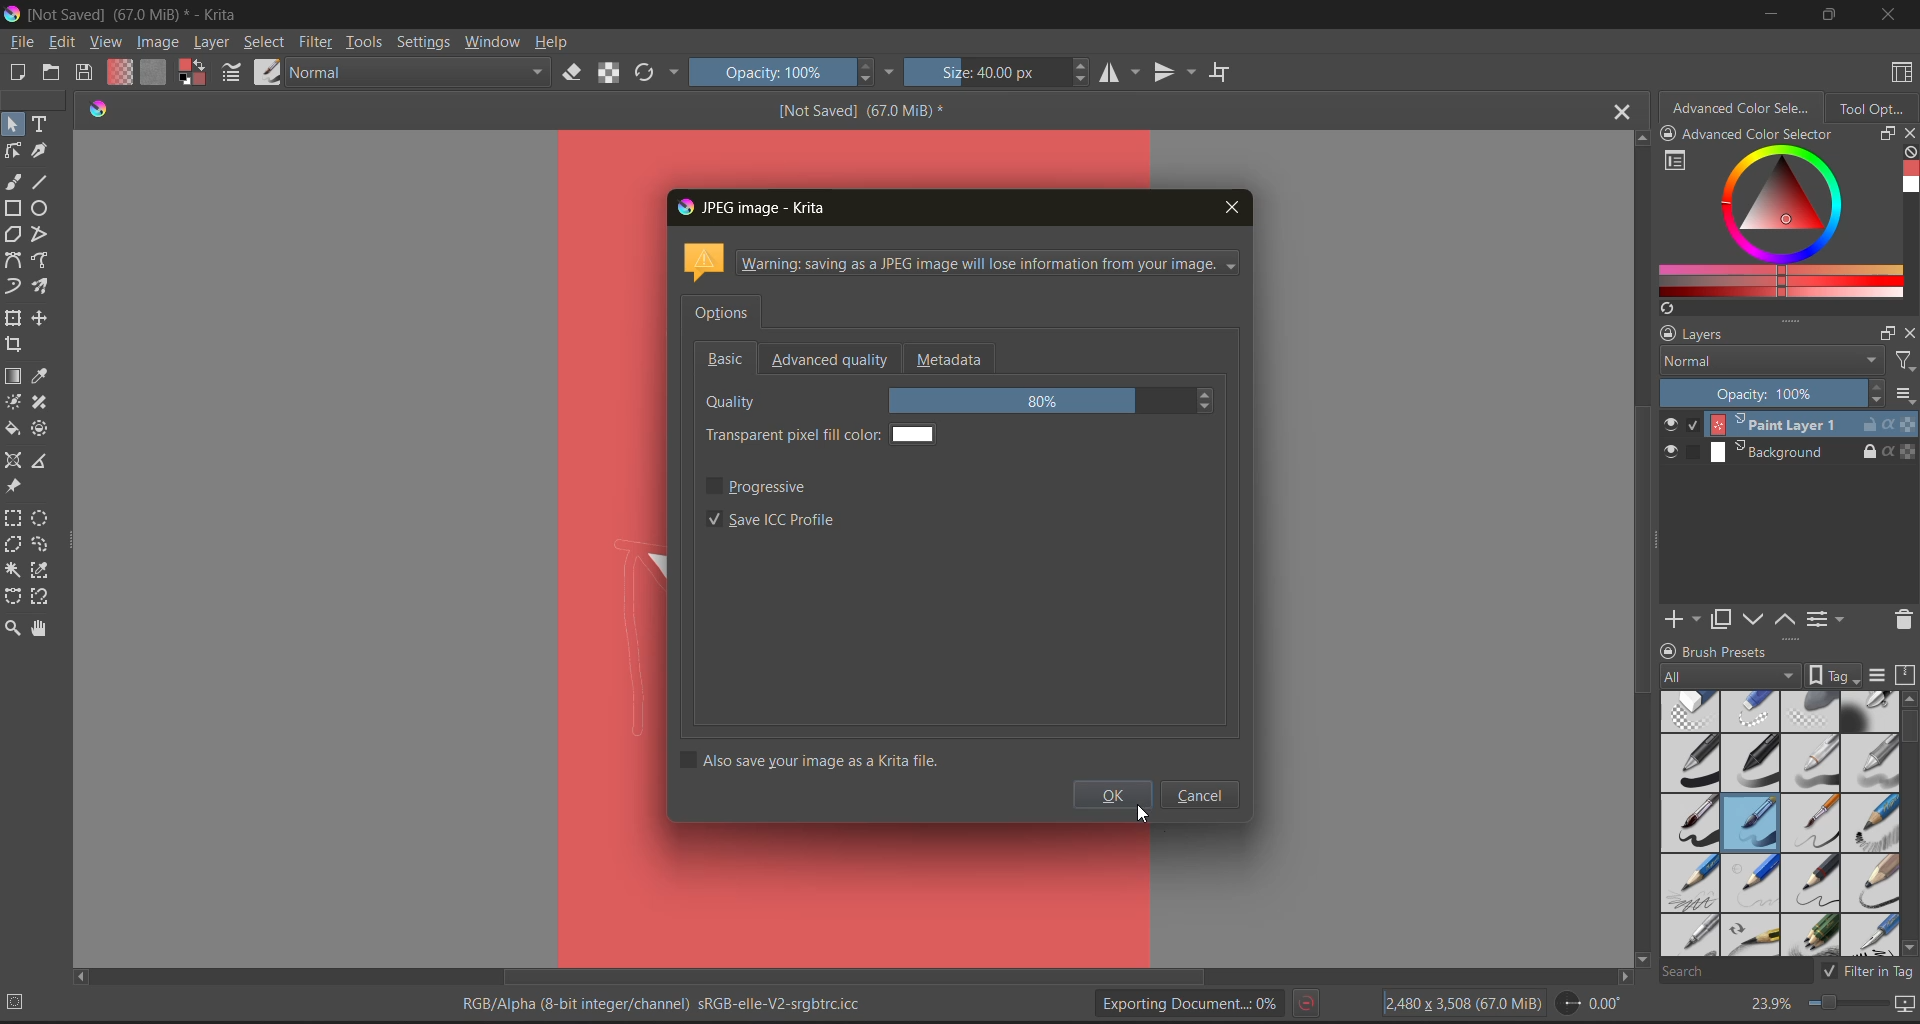 This screenshot has height=1024, width=1920. What do you see at coordinates (1903, 1006) in the screenshot?
I see `map the canvas` at bounding box center [1903, 1006].